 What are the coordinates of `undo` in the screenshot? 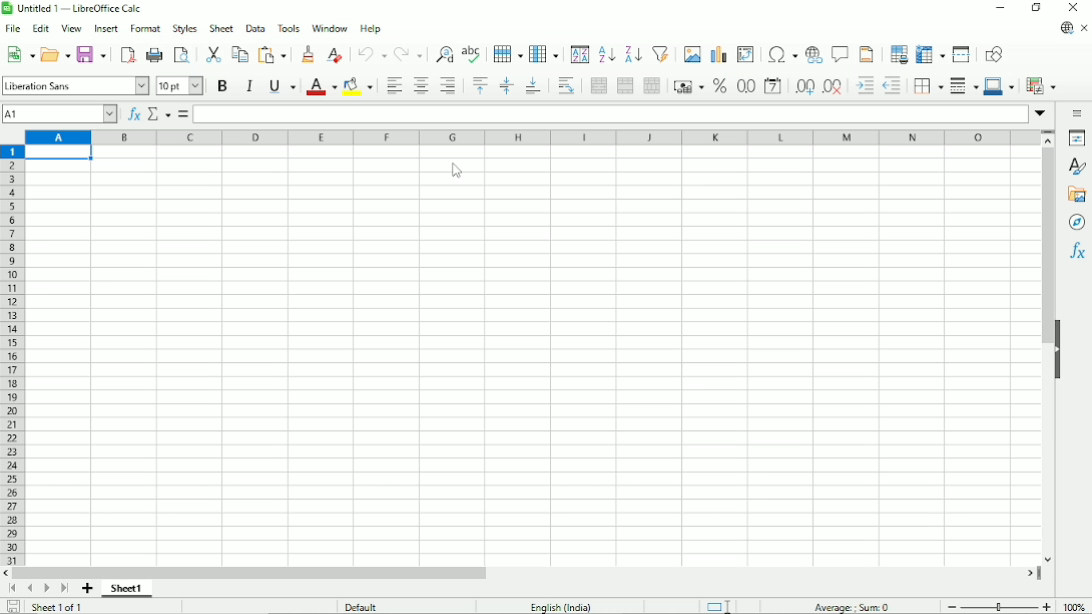 It's located at (370, 54).